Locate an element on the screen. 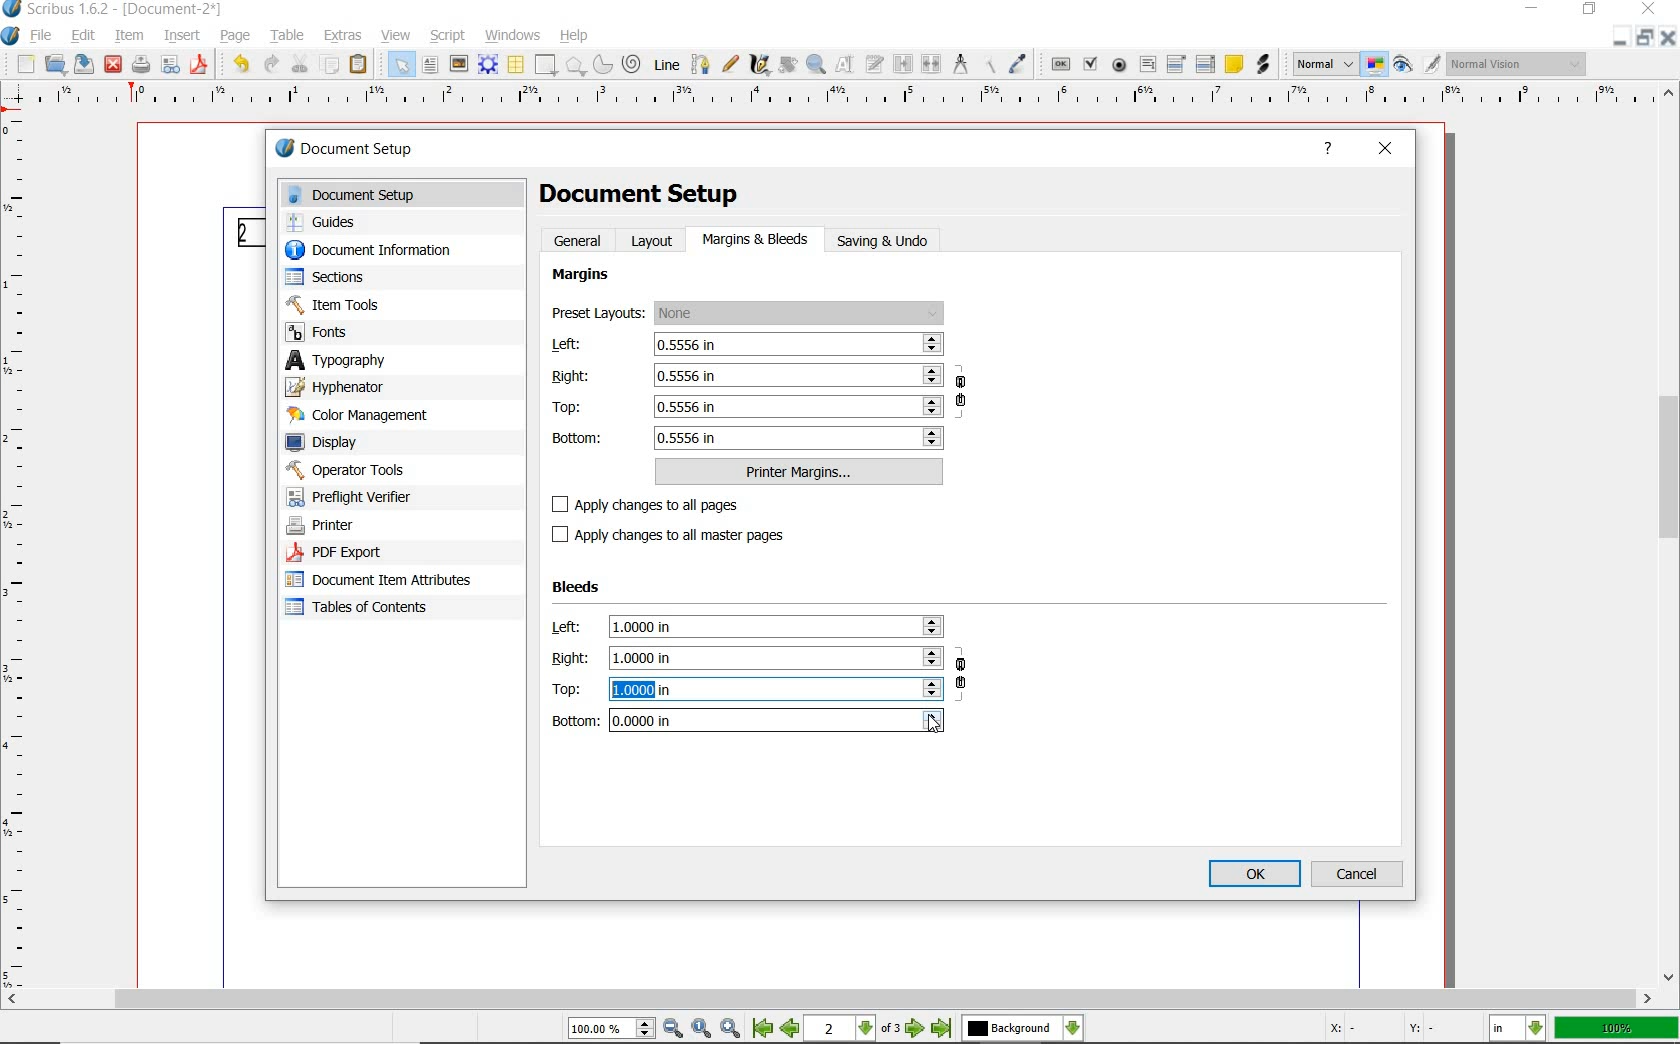  select the current layer is located at coordinates (1022, 1029).